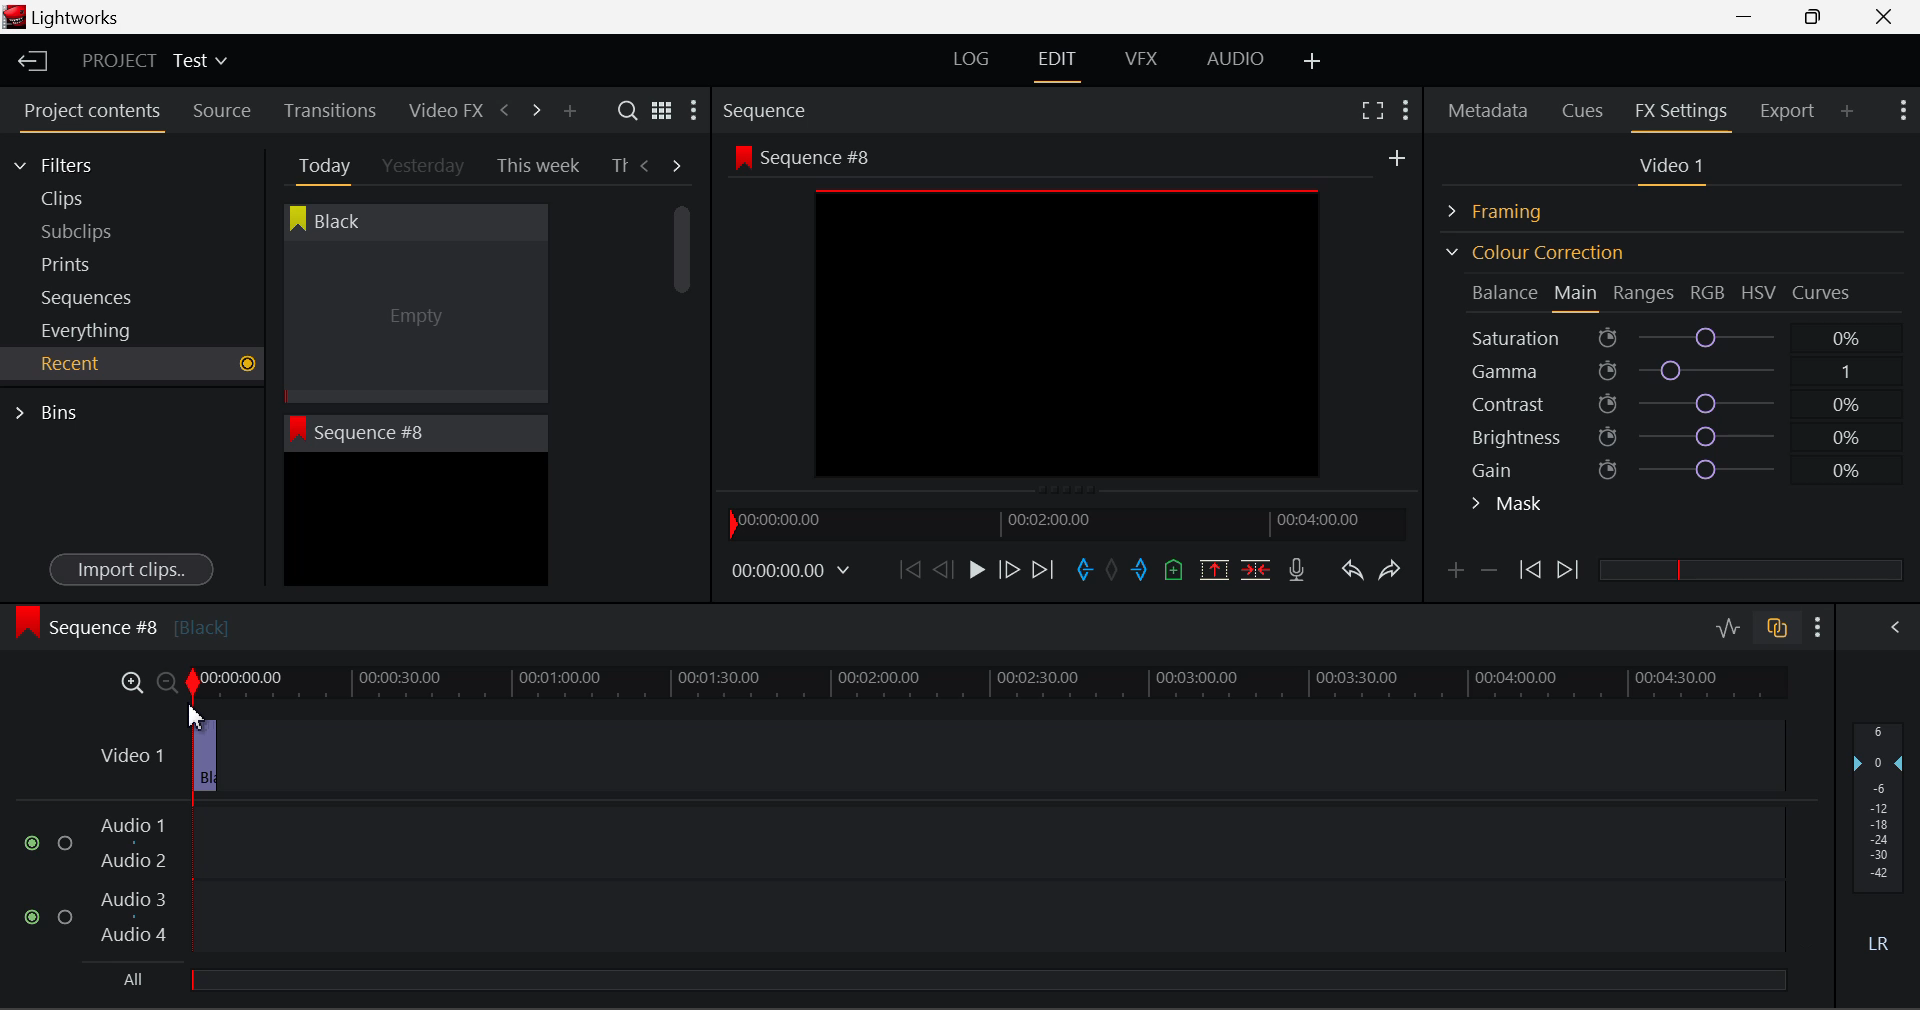 Image resolution: width=1920 pixels, height=1010 pixels. I want to click on Show Audio Mix, so click(1897, 625).